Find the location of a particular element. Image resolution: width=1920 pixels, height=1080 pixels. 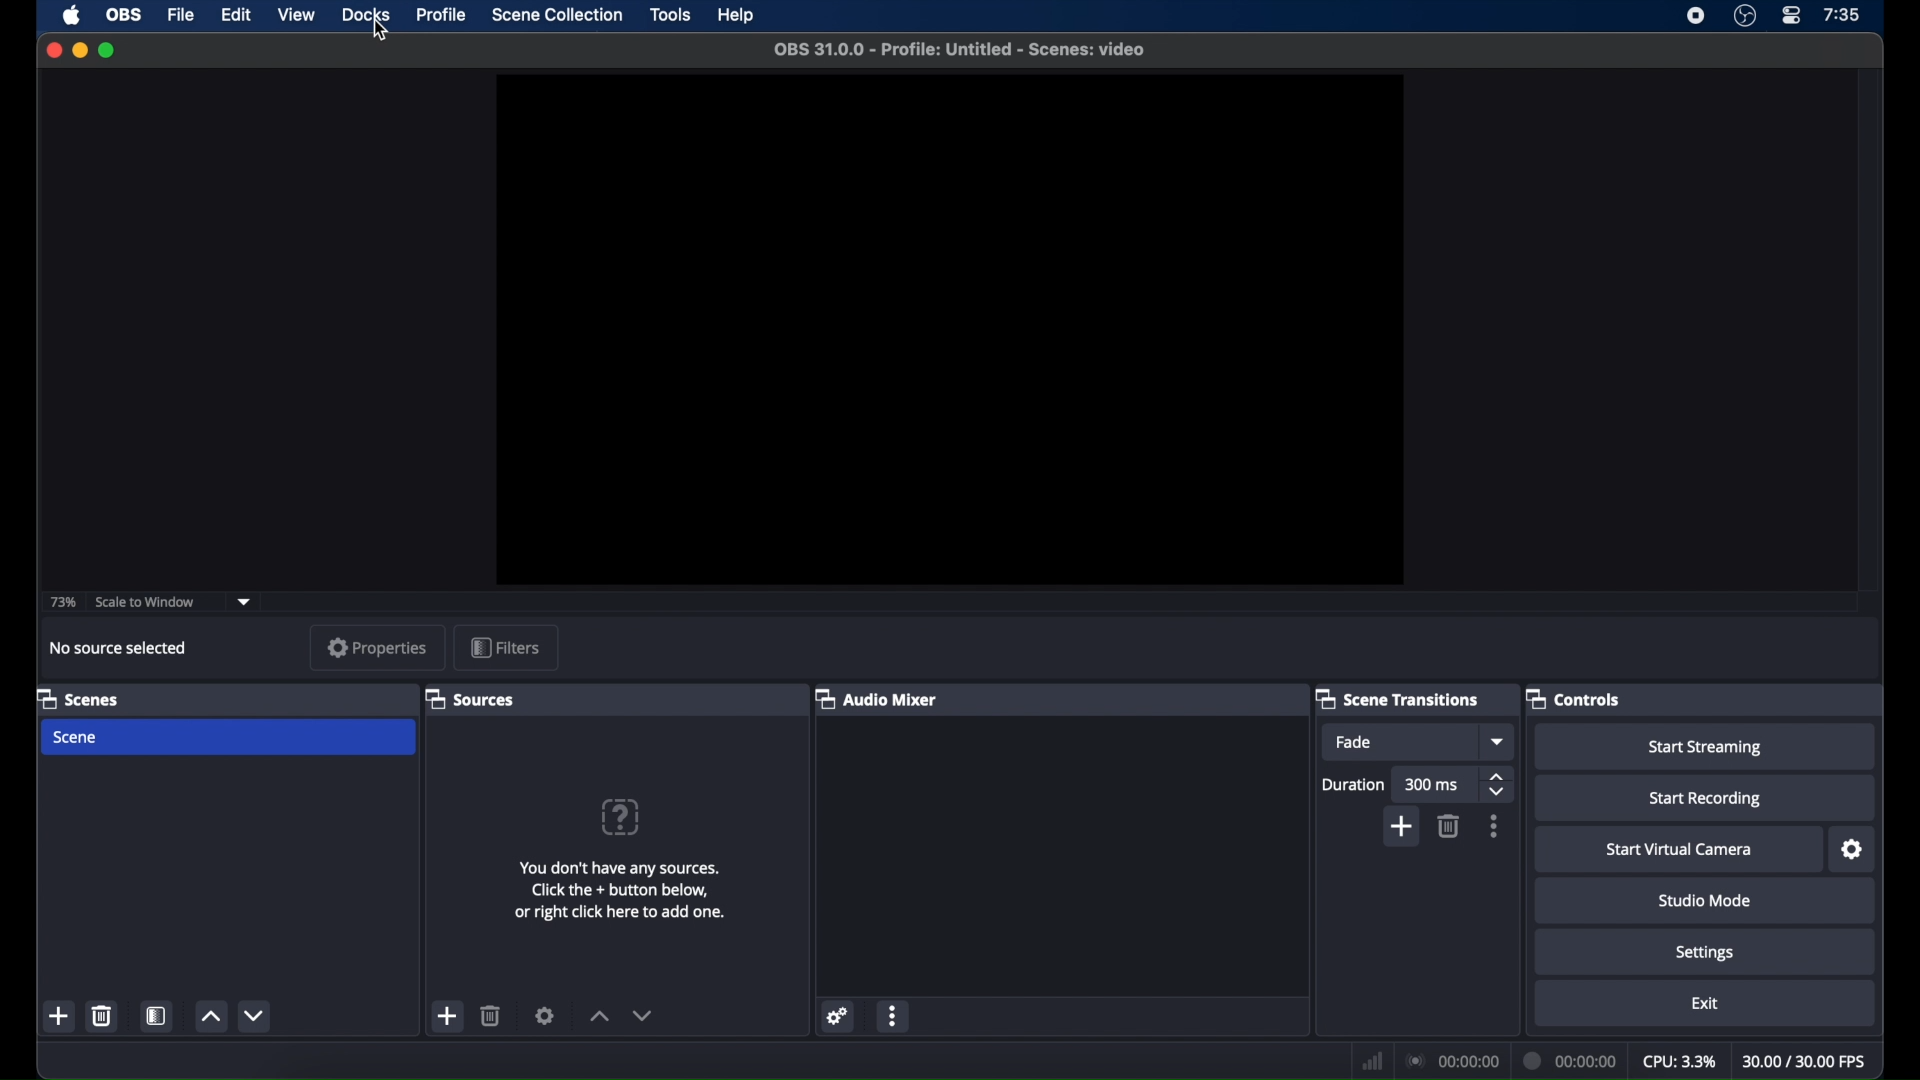

scene collection is located at coordinates (557, 15).